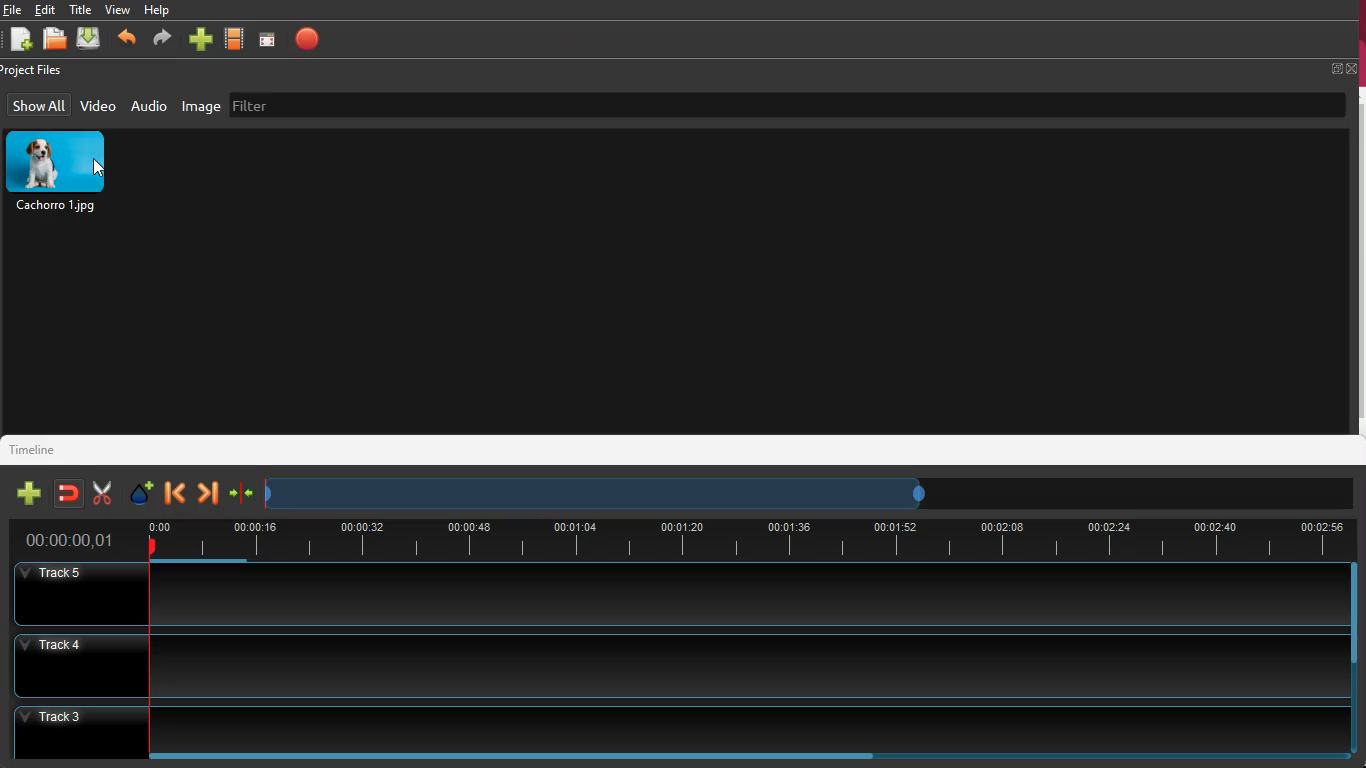  Describe the element at coordinates (1342, 69) in the screenshot. I see `full screen` at that location.